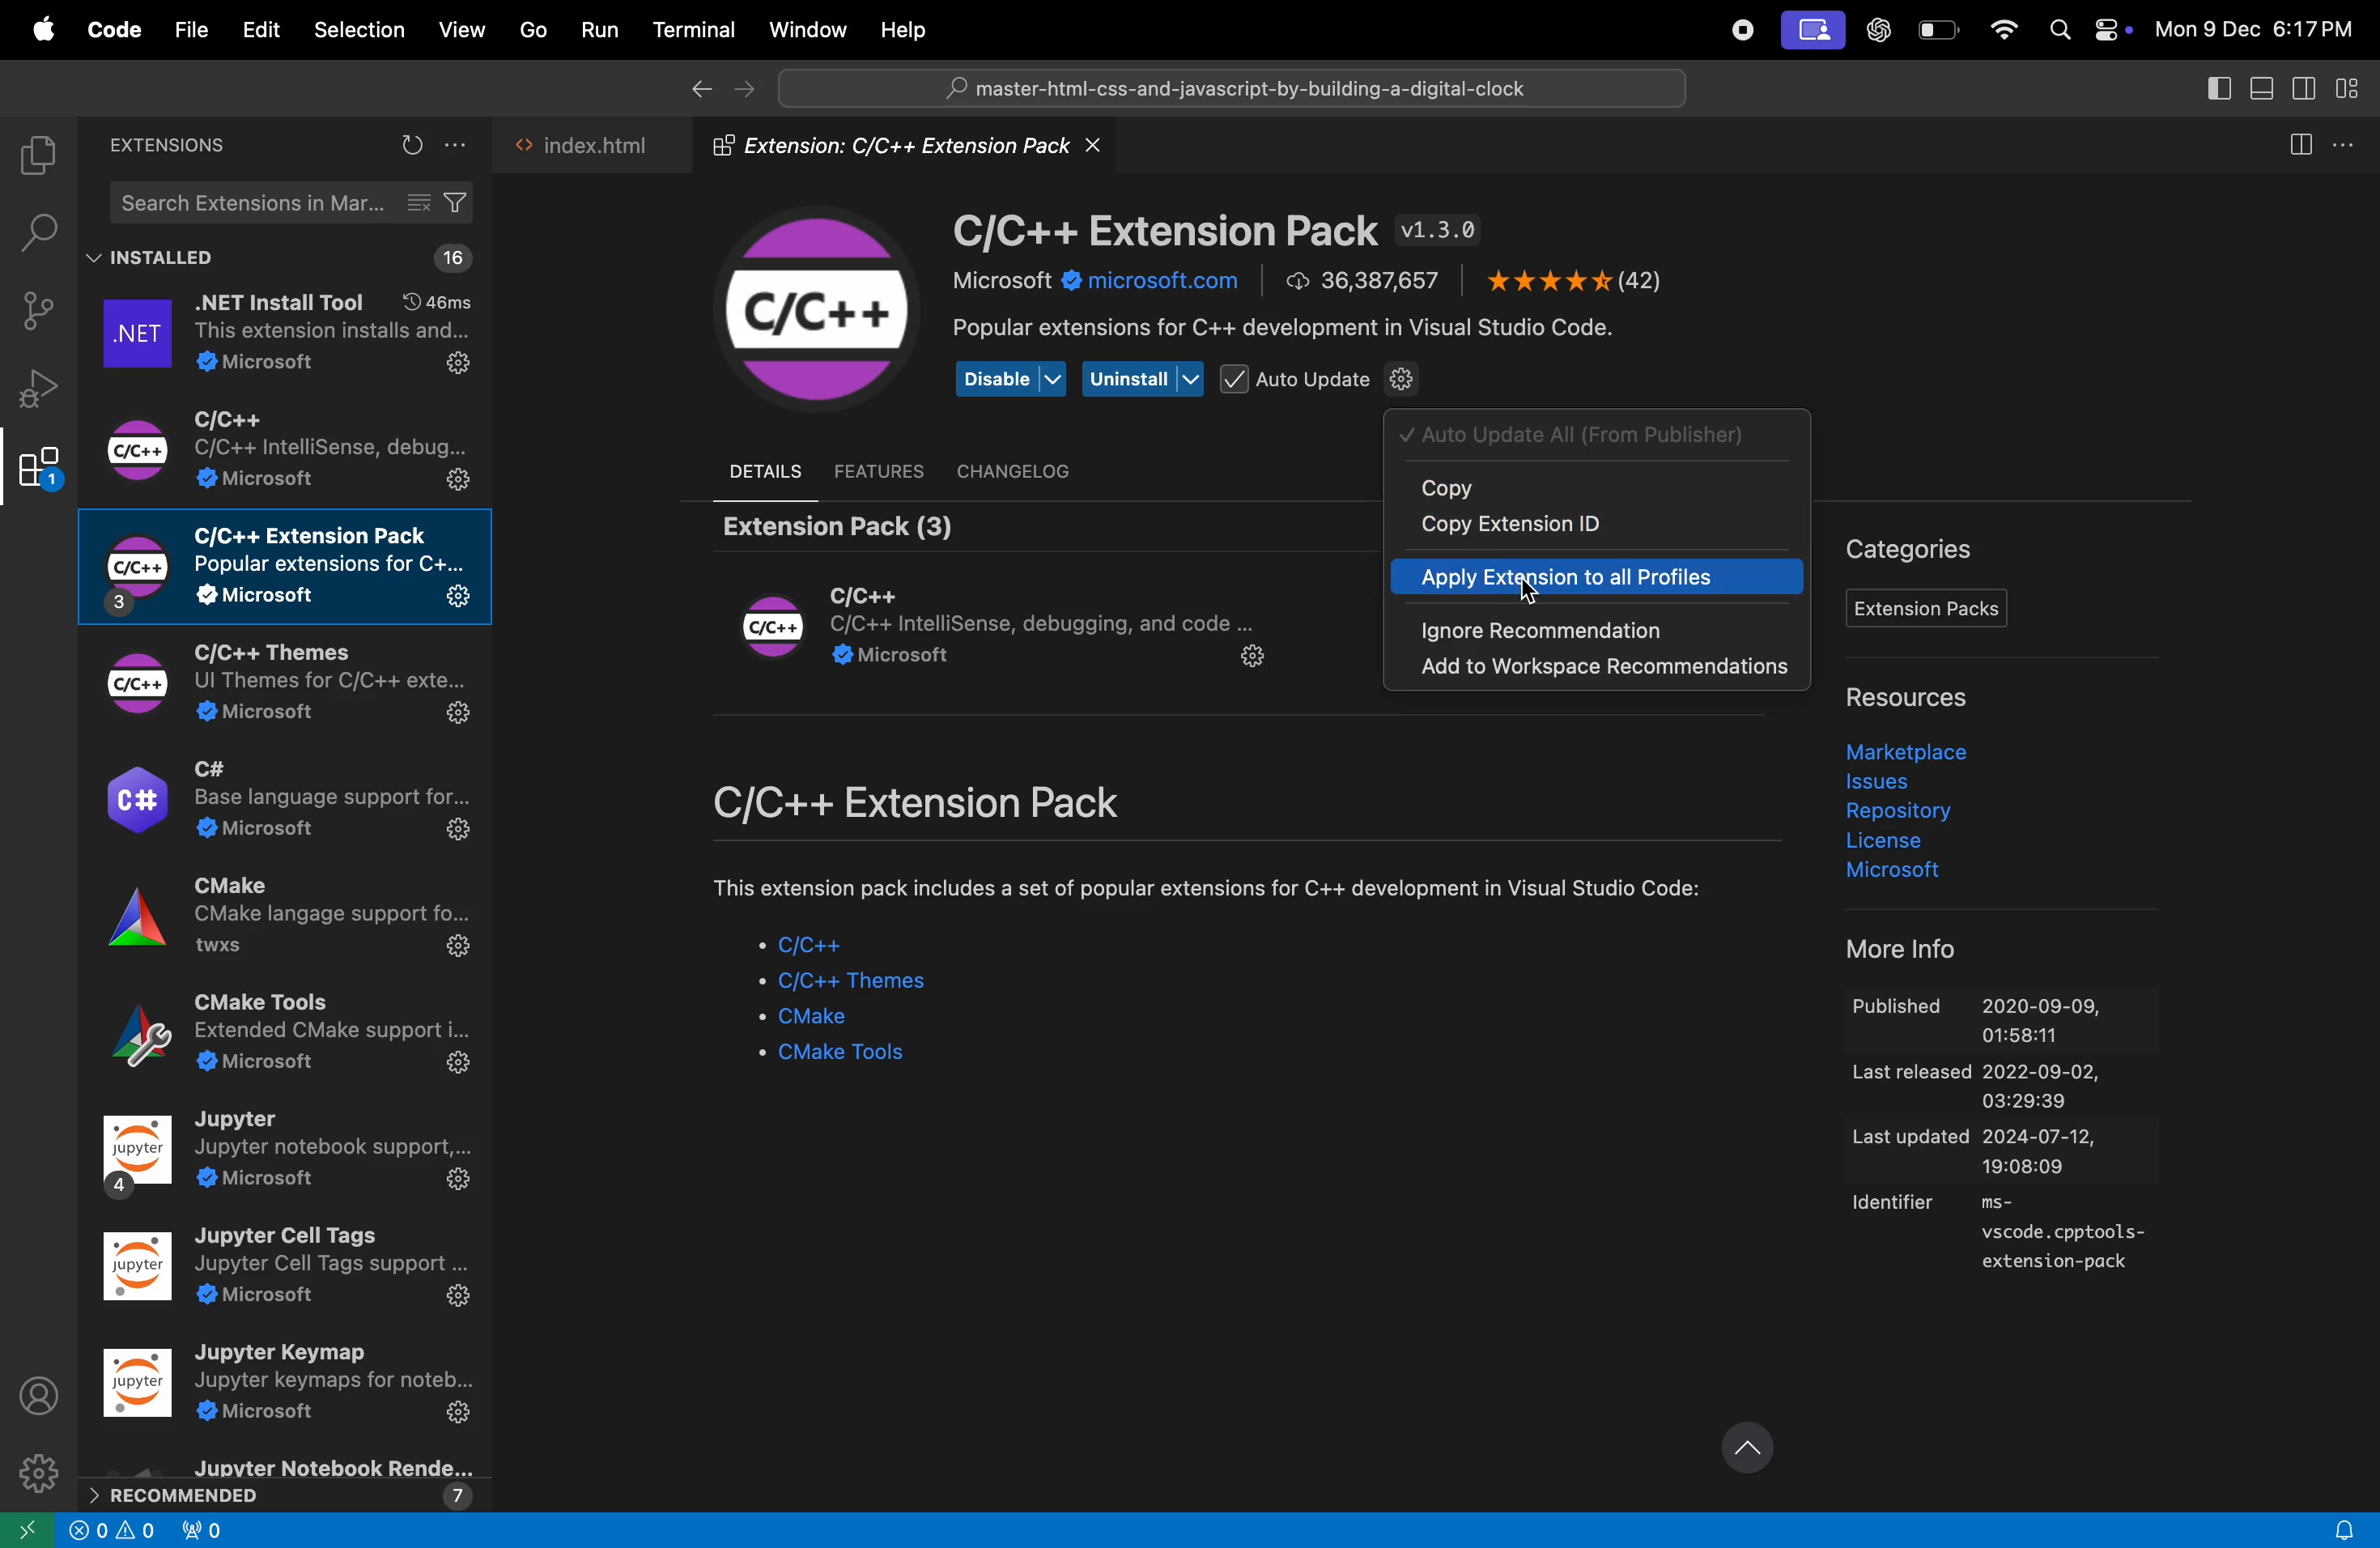 The height and width of the screenshot is (1548, 2380). I want to click on record, so click(1732, 30).